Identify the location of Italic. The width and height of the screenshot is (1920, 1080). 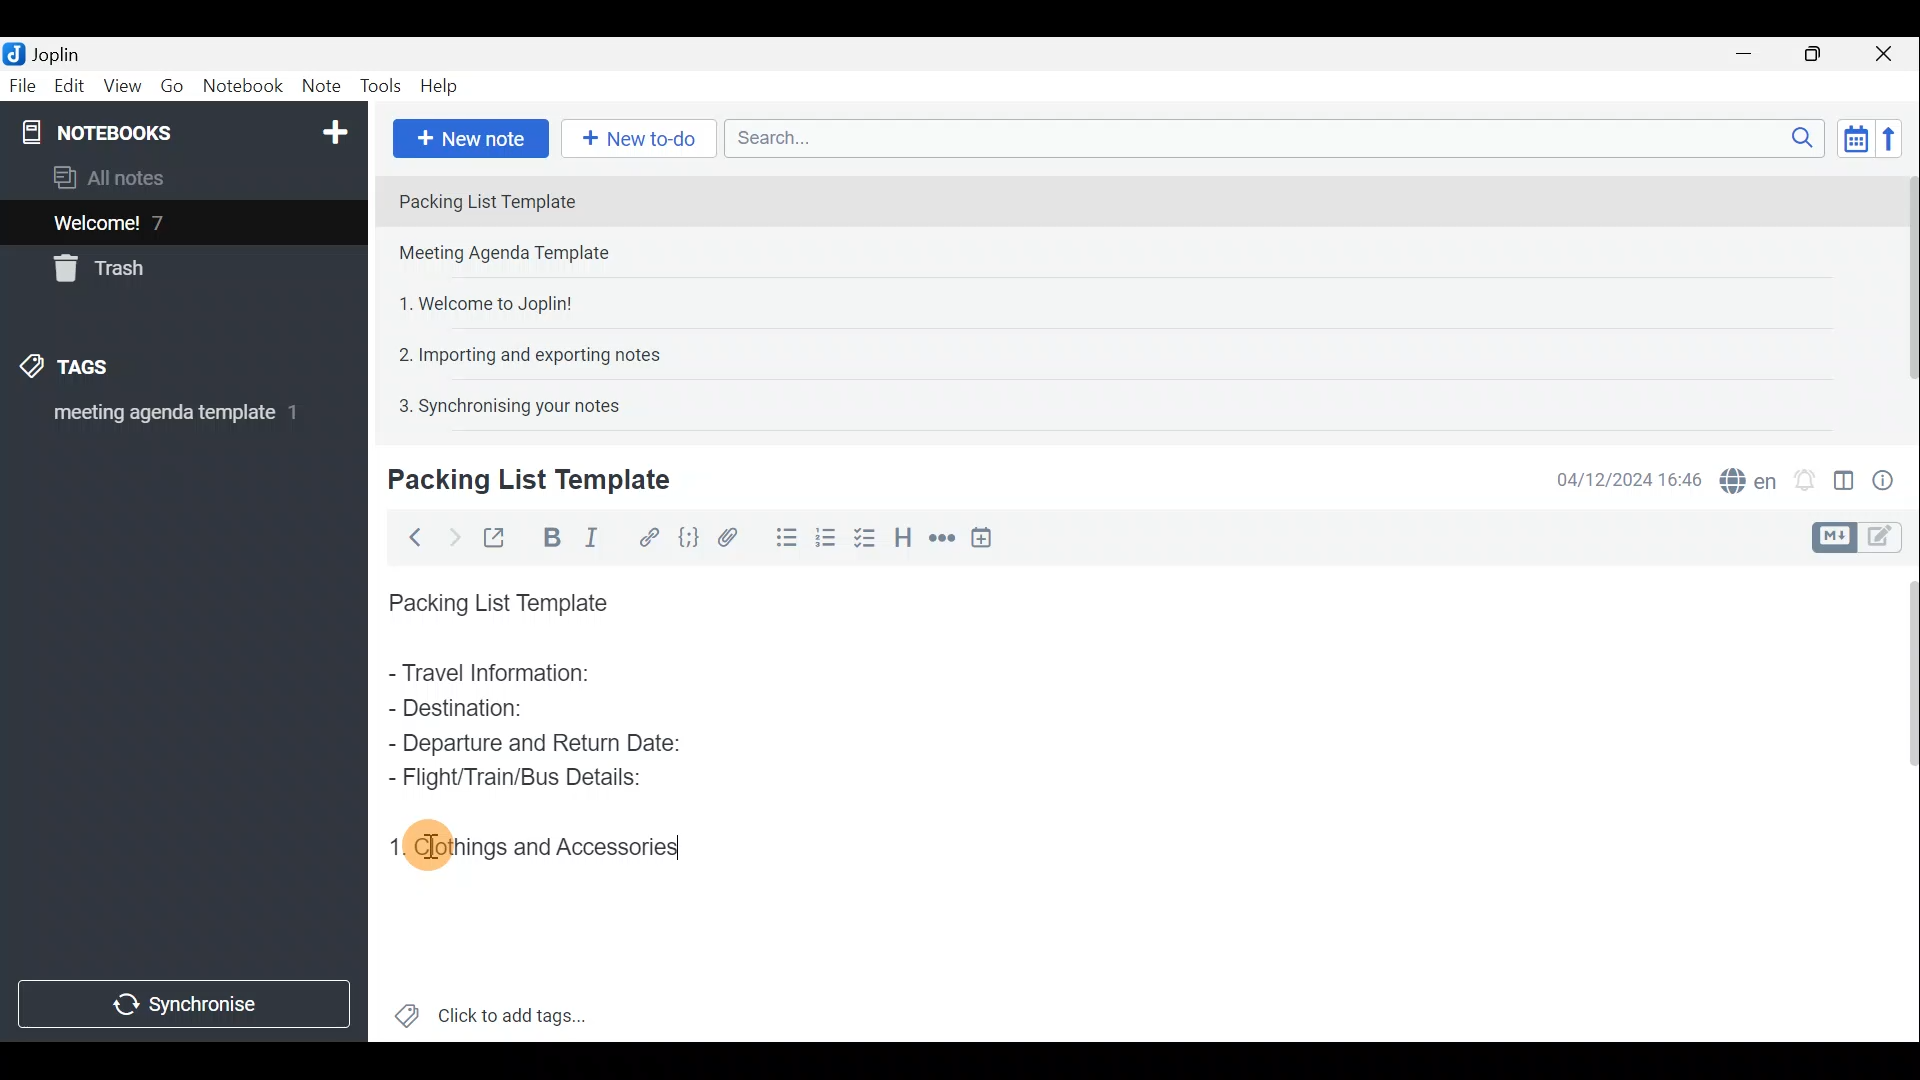
(599, 537).